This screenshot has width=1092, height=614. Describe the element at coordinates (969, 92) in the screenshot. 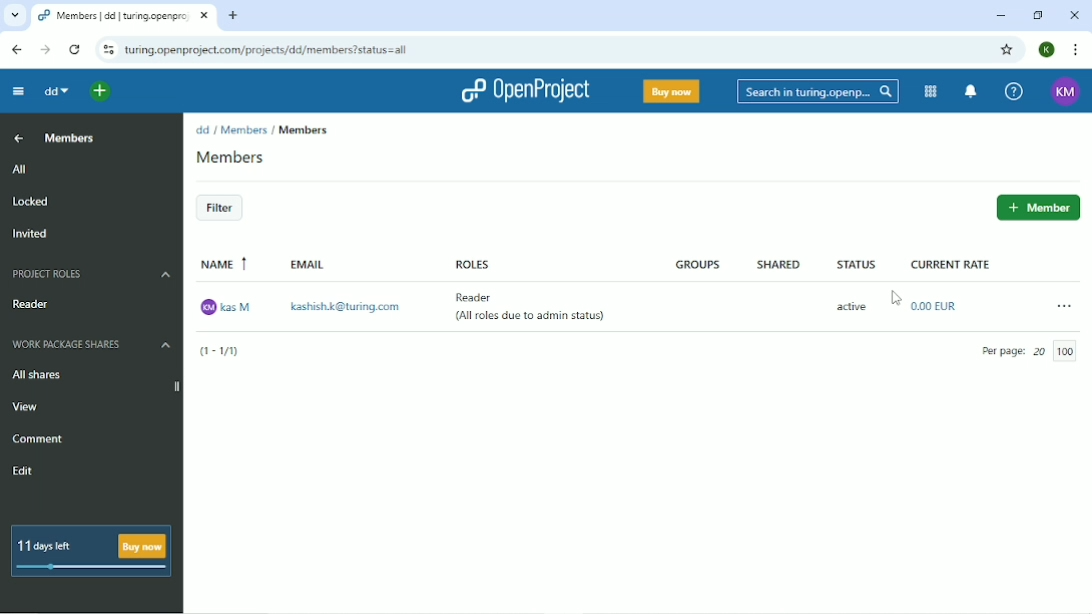

I see `To notification center` at that location.